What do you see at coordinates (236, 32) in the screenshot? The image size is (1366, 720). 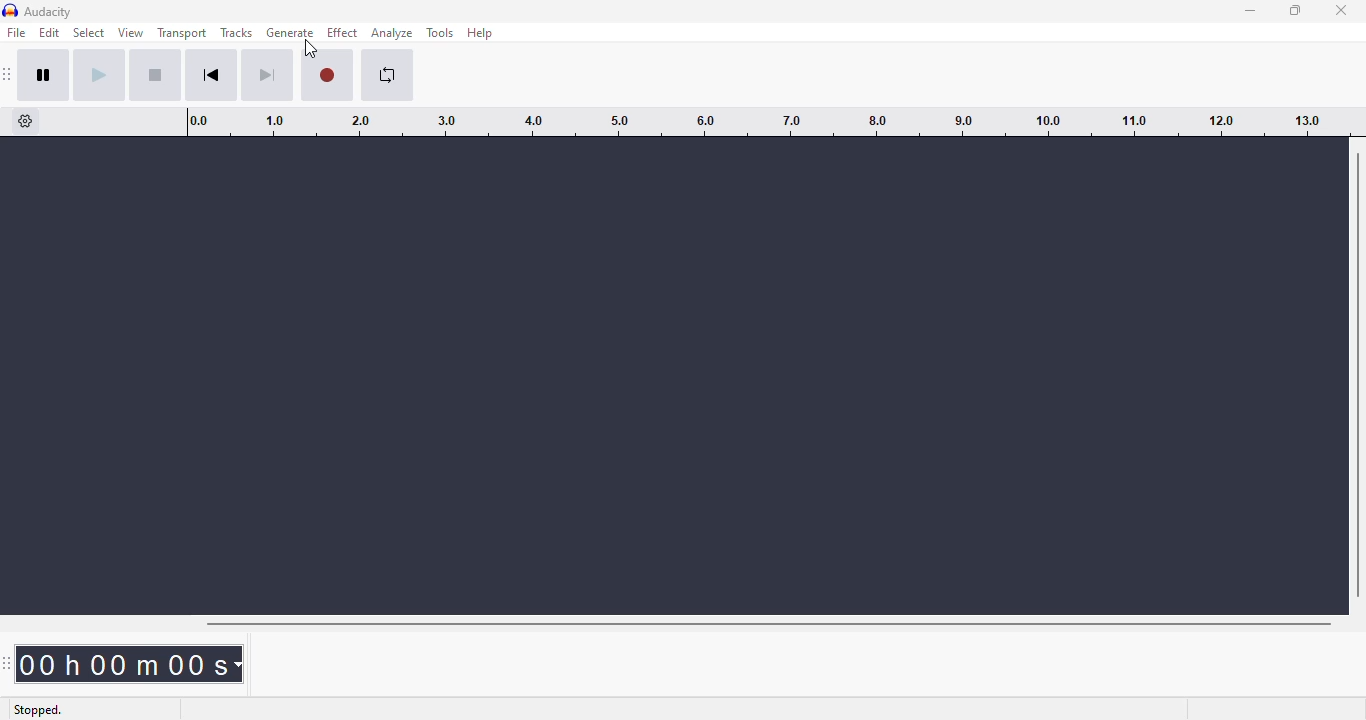 I see `tracks` at bounding box center [236, 32].